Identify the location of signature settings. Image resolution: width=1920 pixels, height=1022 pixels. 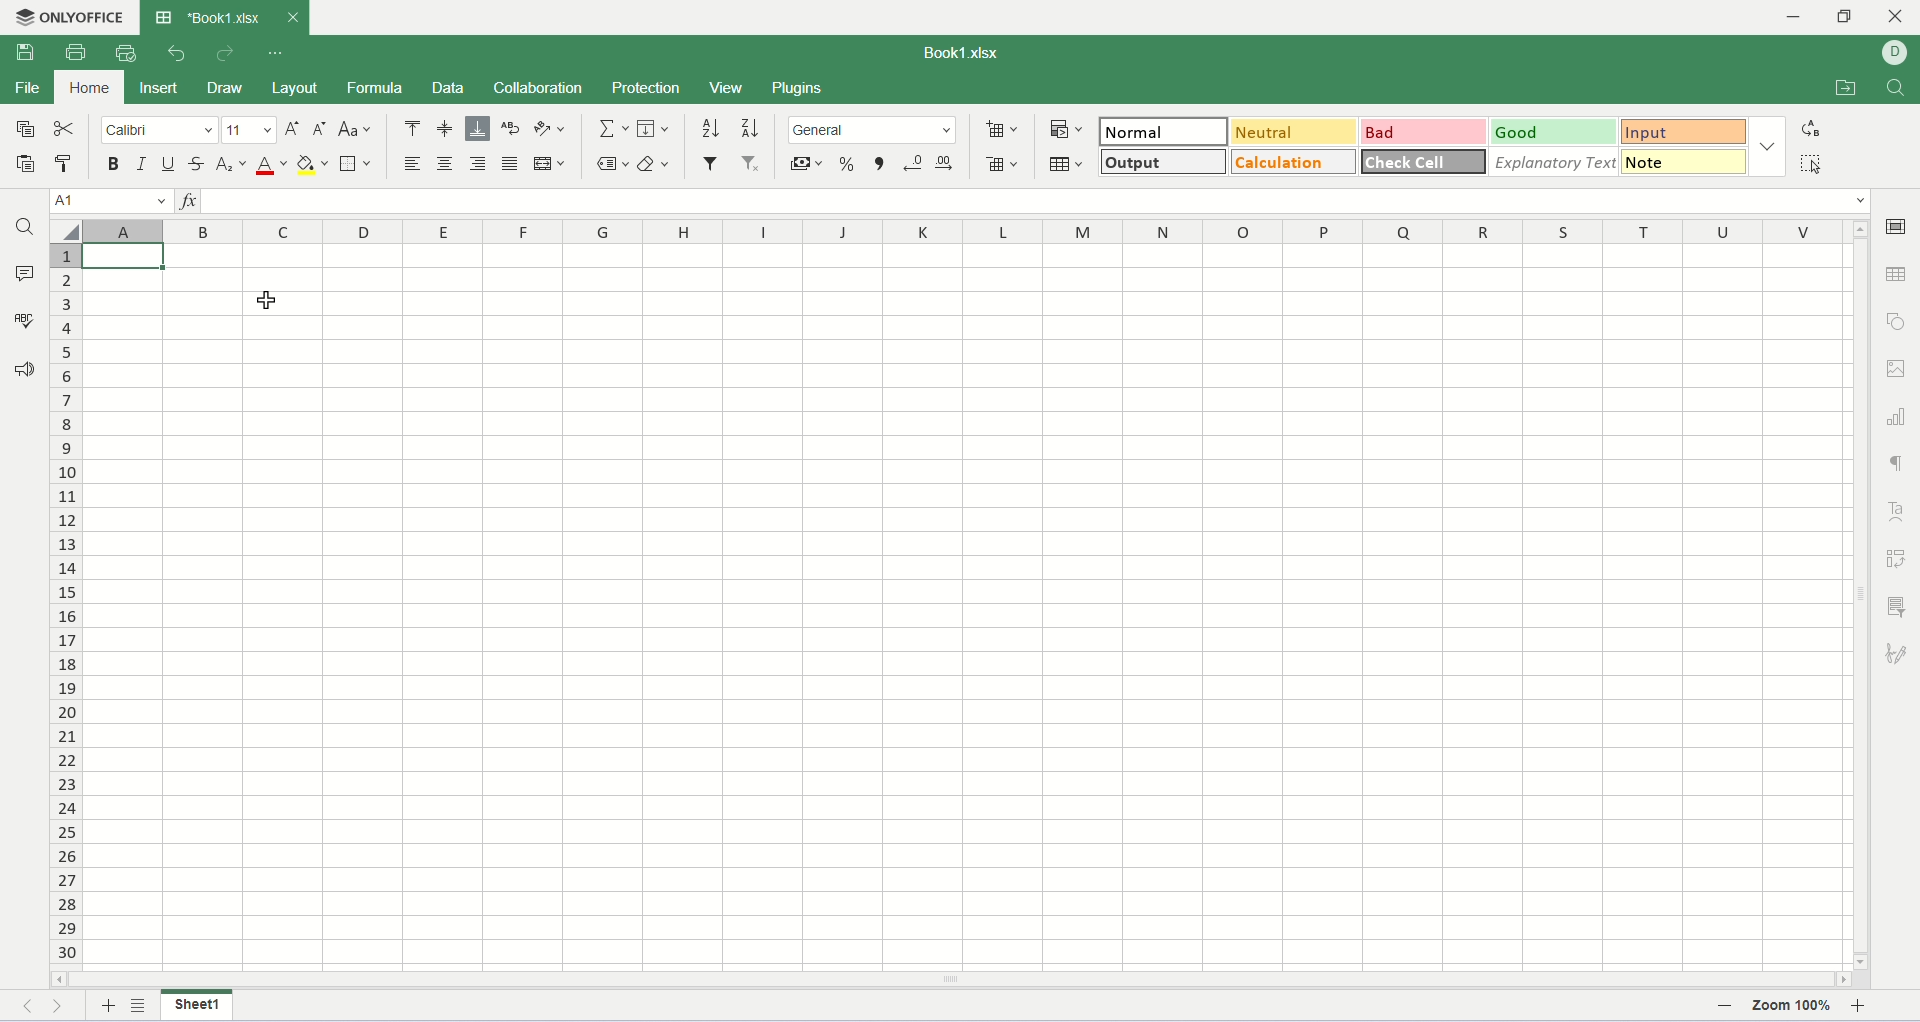
(1902, 653).